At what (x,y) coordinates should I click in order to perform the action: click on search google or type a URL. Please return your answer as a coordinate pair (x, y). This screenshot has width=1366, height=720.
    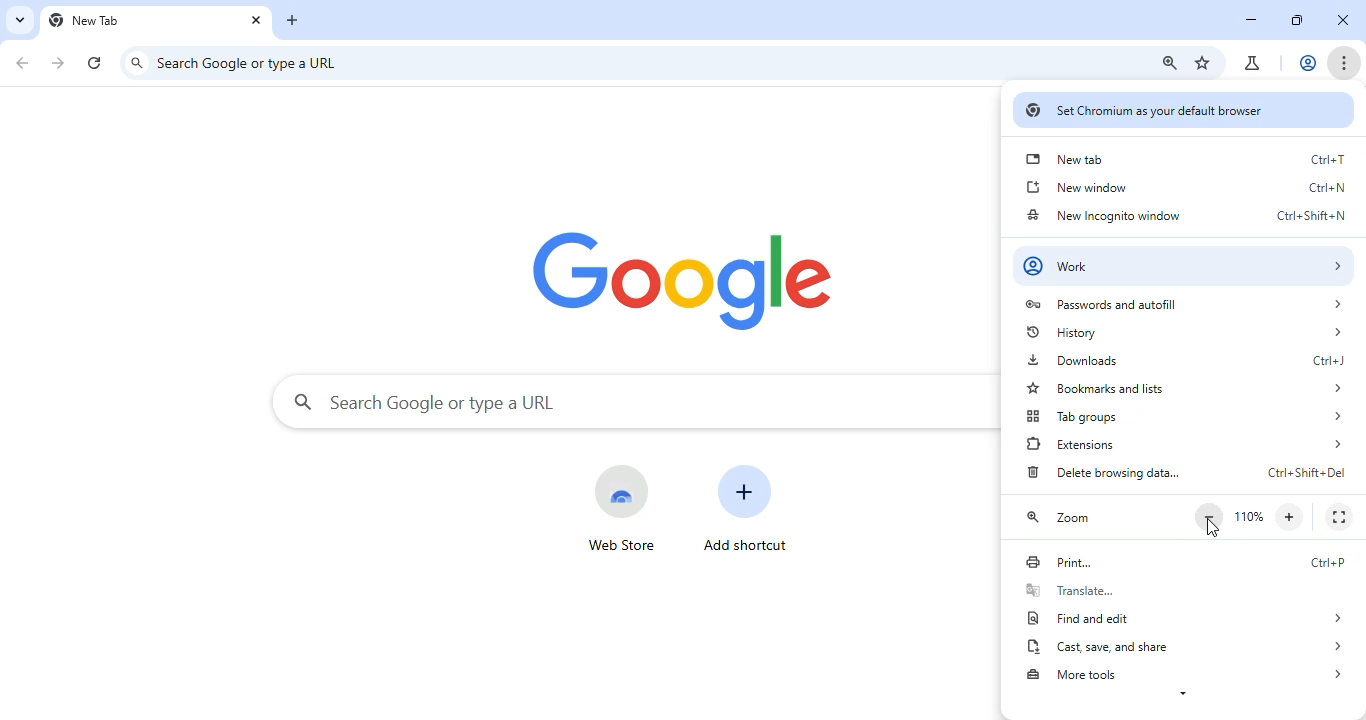
    Looking at the image, I should click on (253, 62).